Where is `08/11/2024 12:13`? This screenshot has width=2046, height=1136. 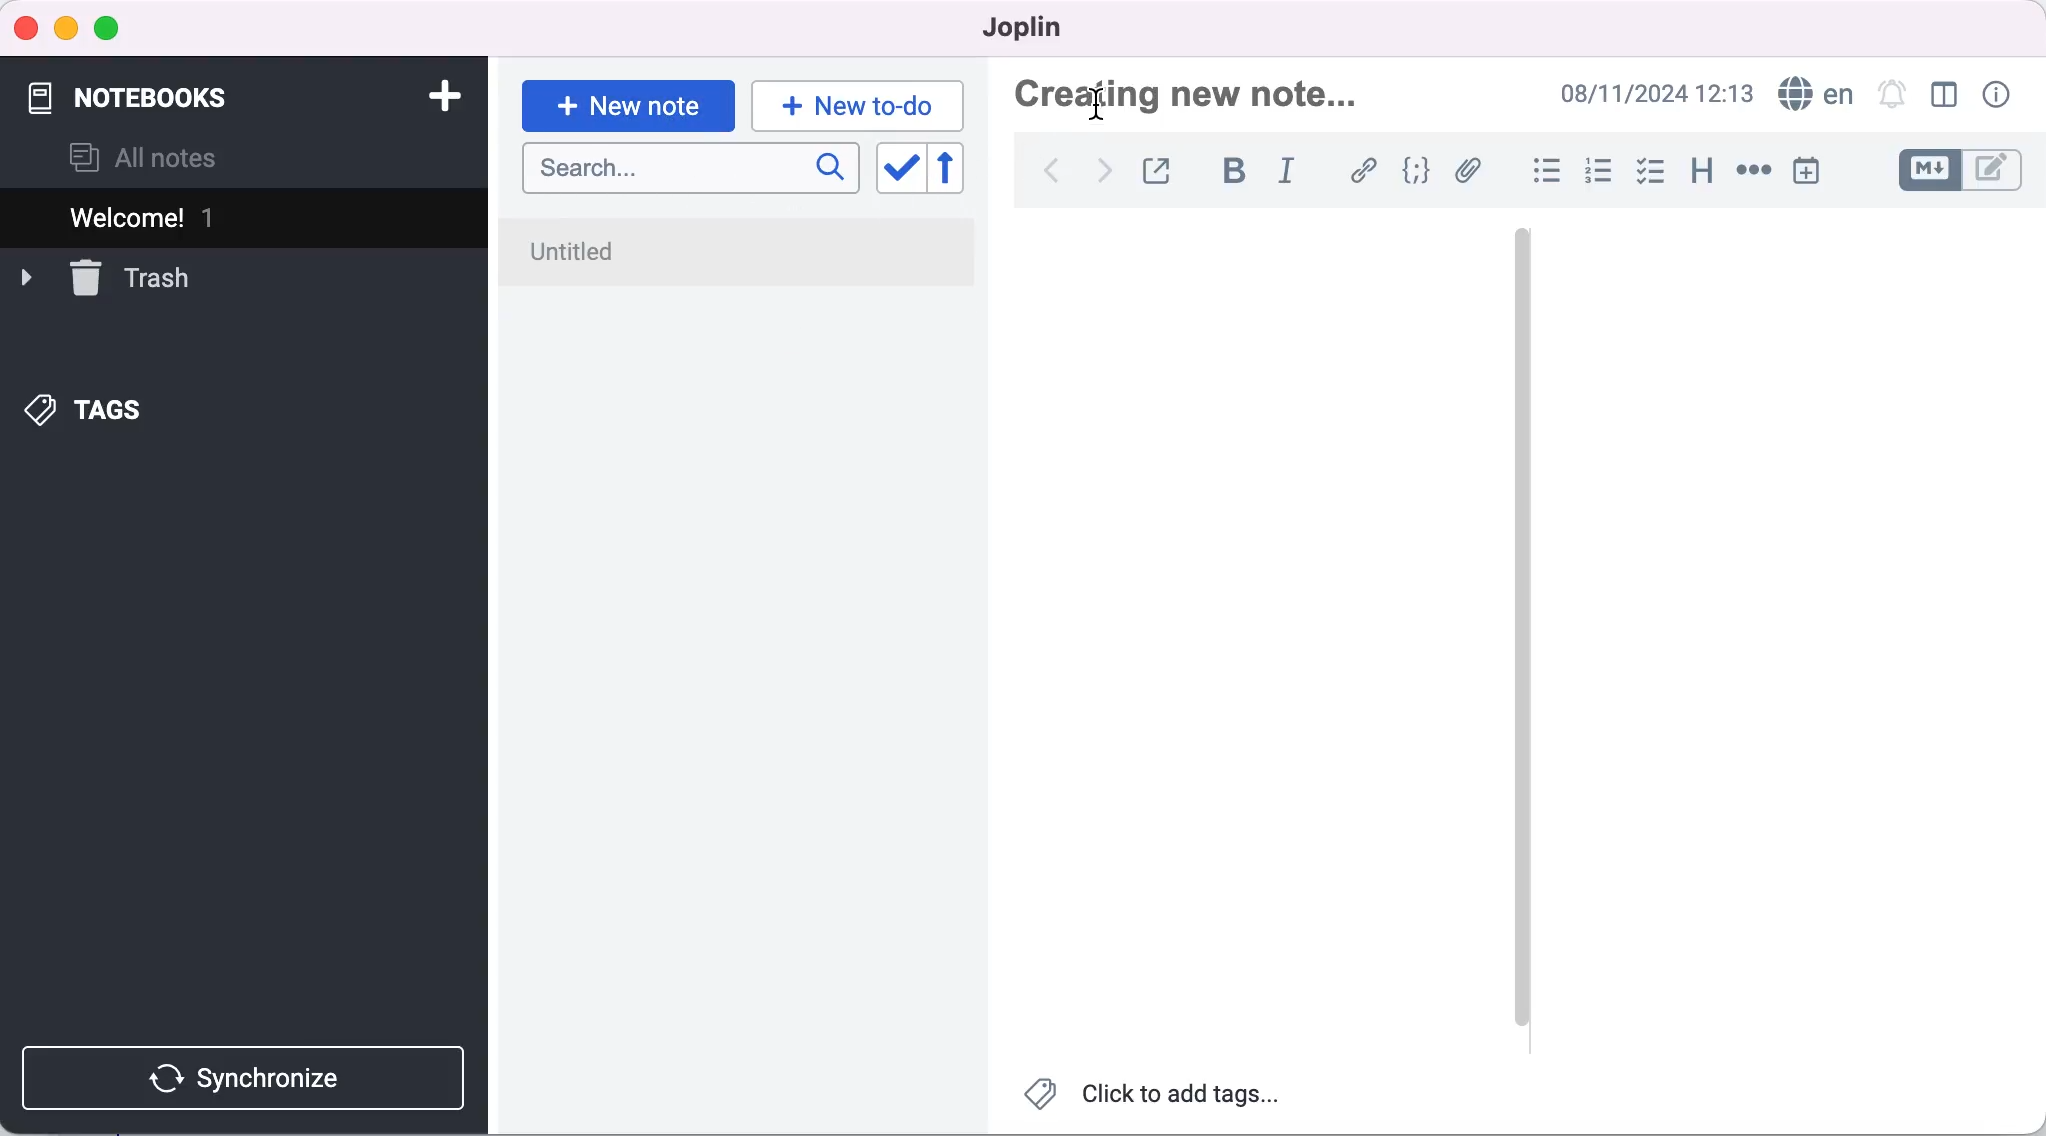
08/11/2024 12:13 is located at coordinates (1651, 93).